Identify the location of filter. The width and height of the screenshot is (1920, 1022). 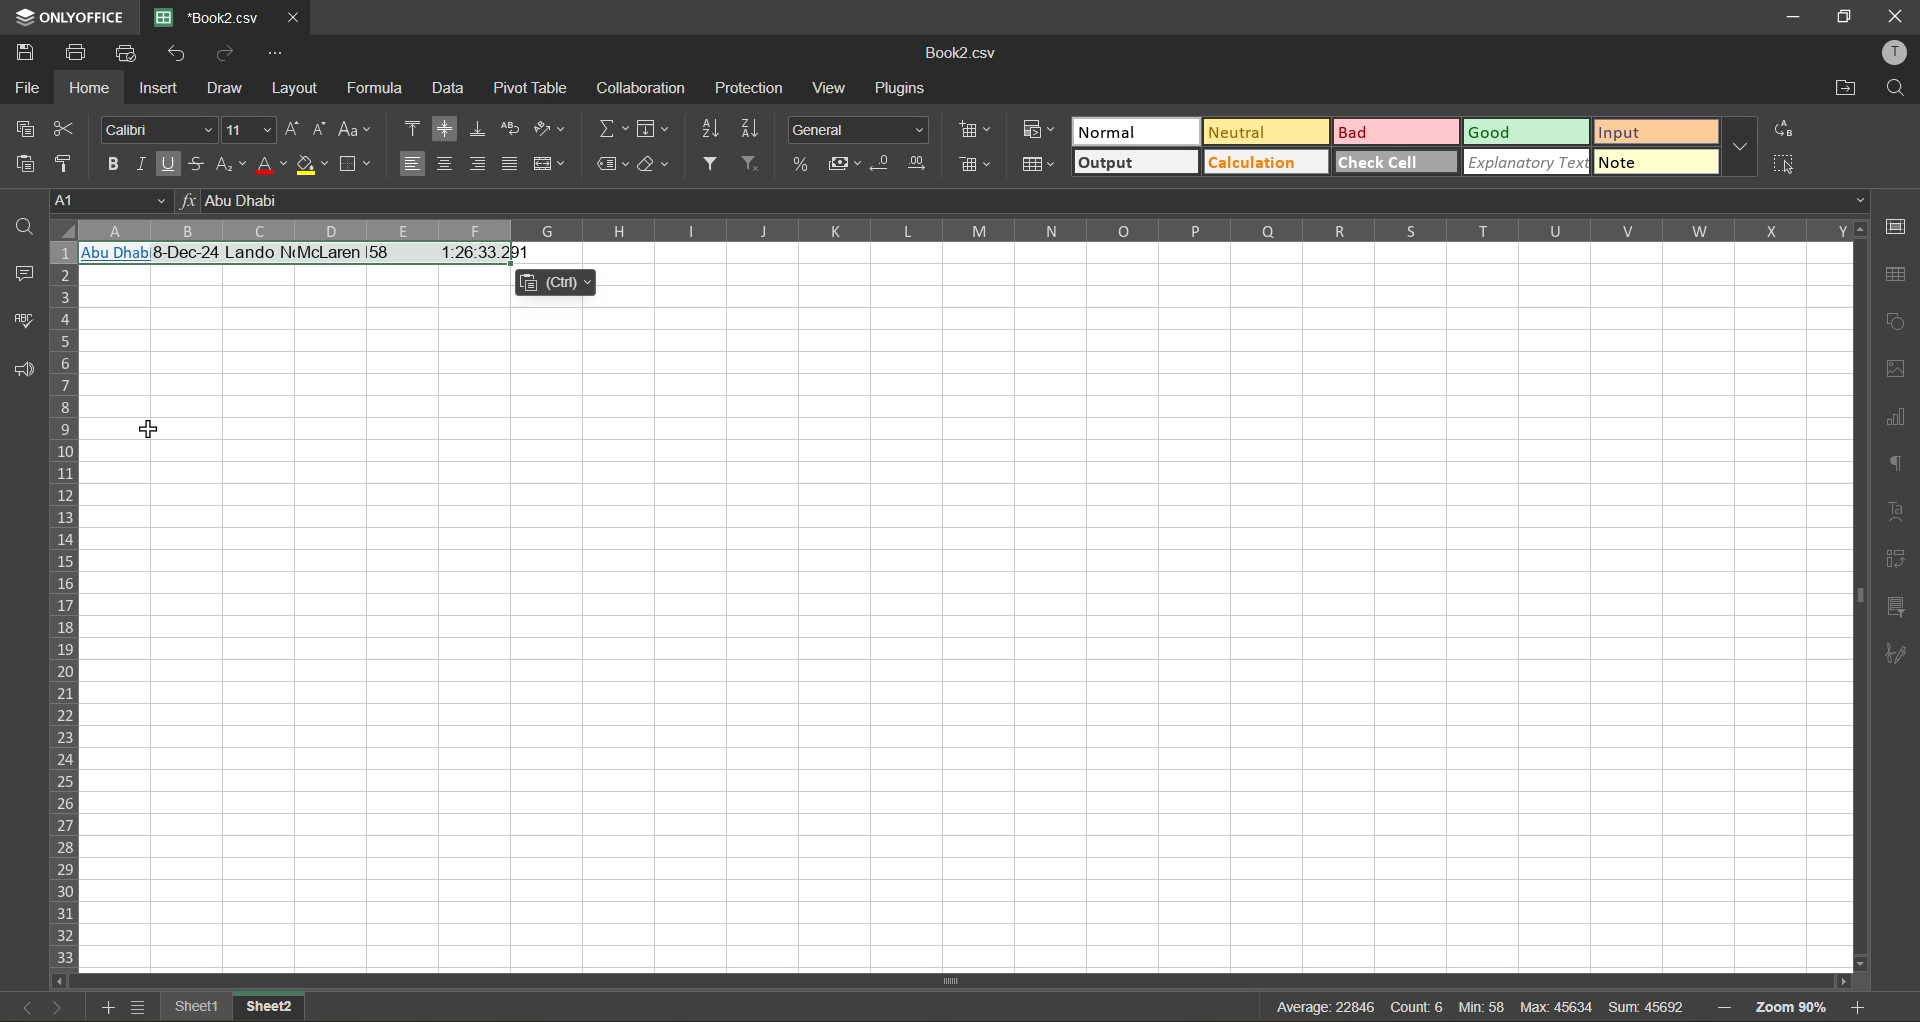
(716, 165).